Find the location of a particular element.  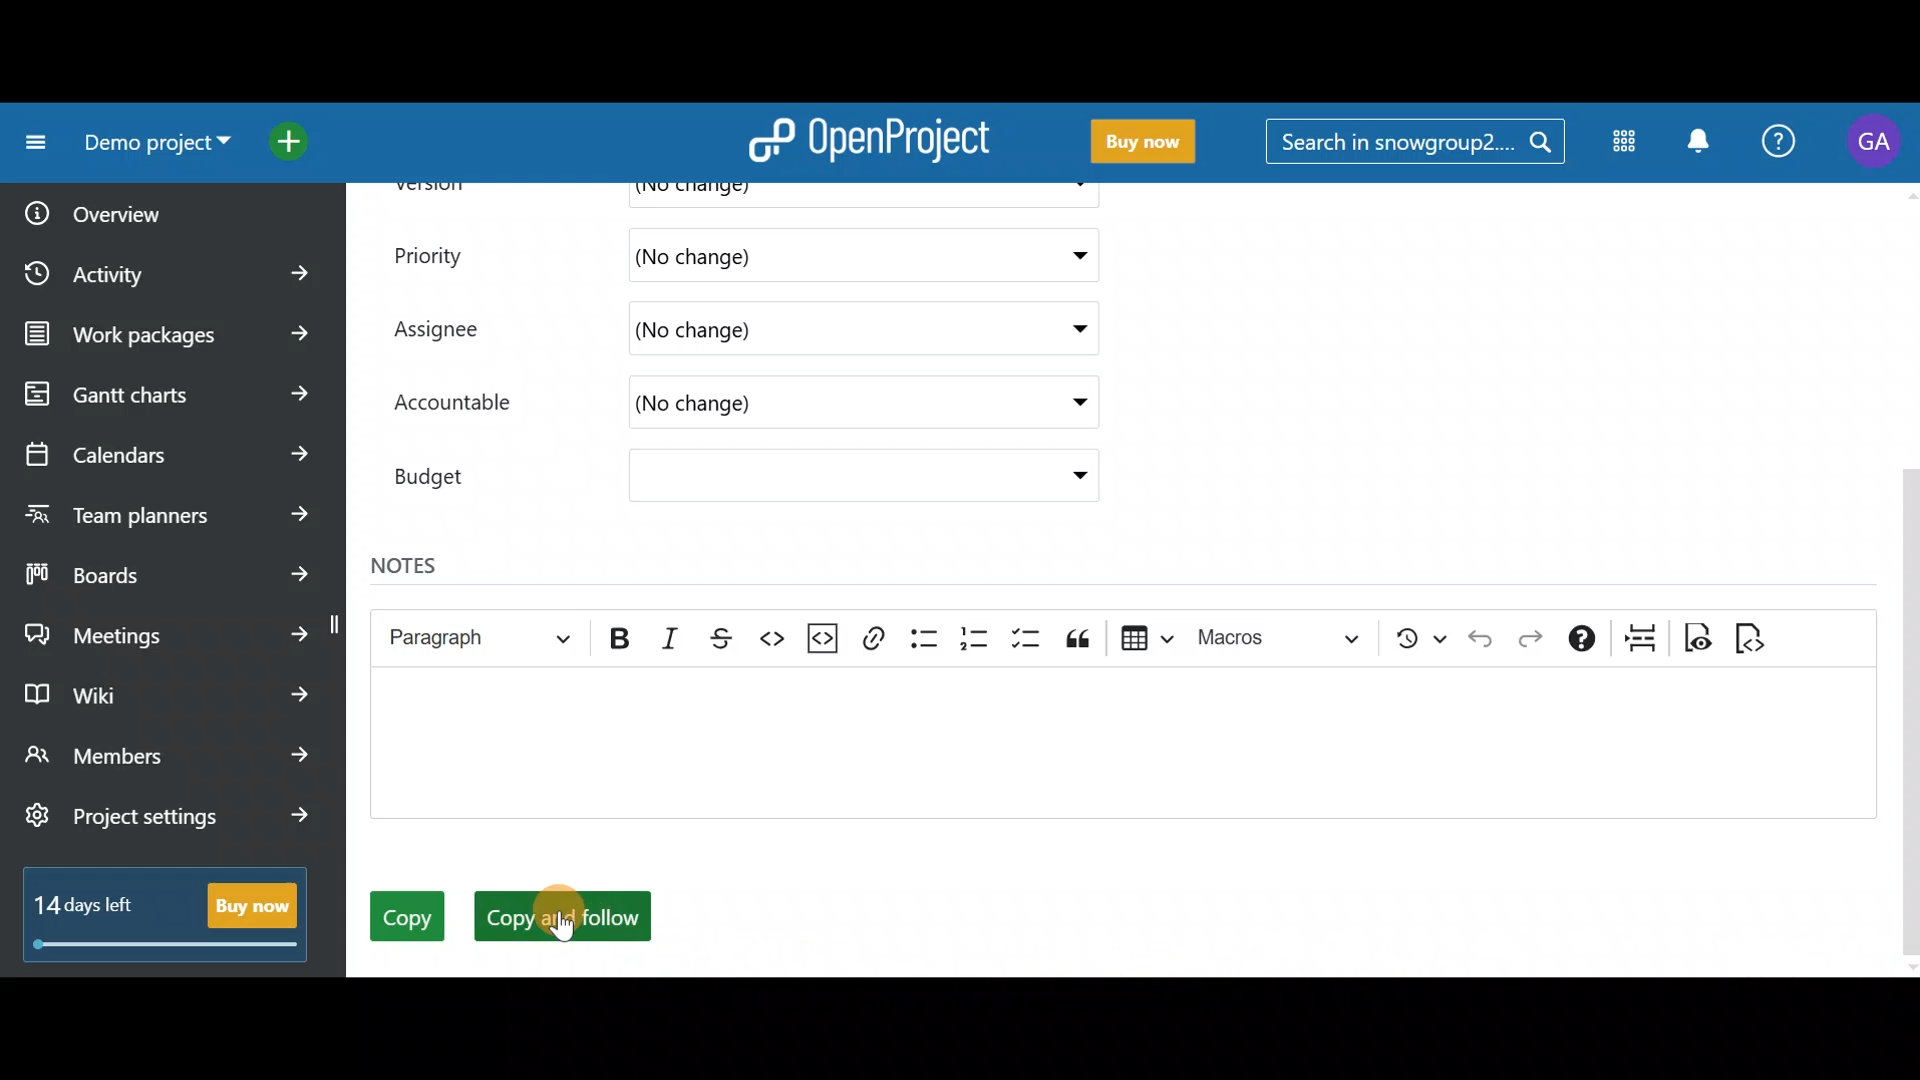

Redo is located at coordinates (1531, 643).